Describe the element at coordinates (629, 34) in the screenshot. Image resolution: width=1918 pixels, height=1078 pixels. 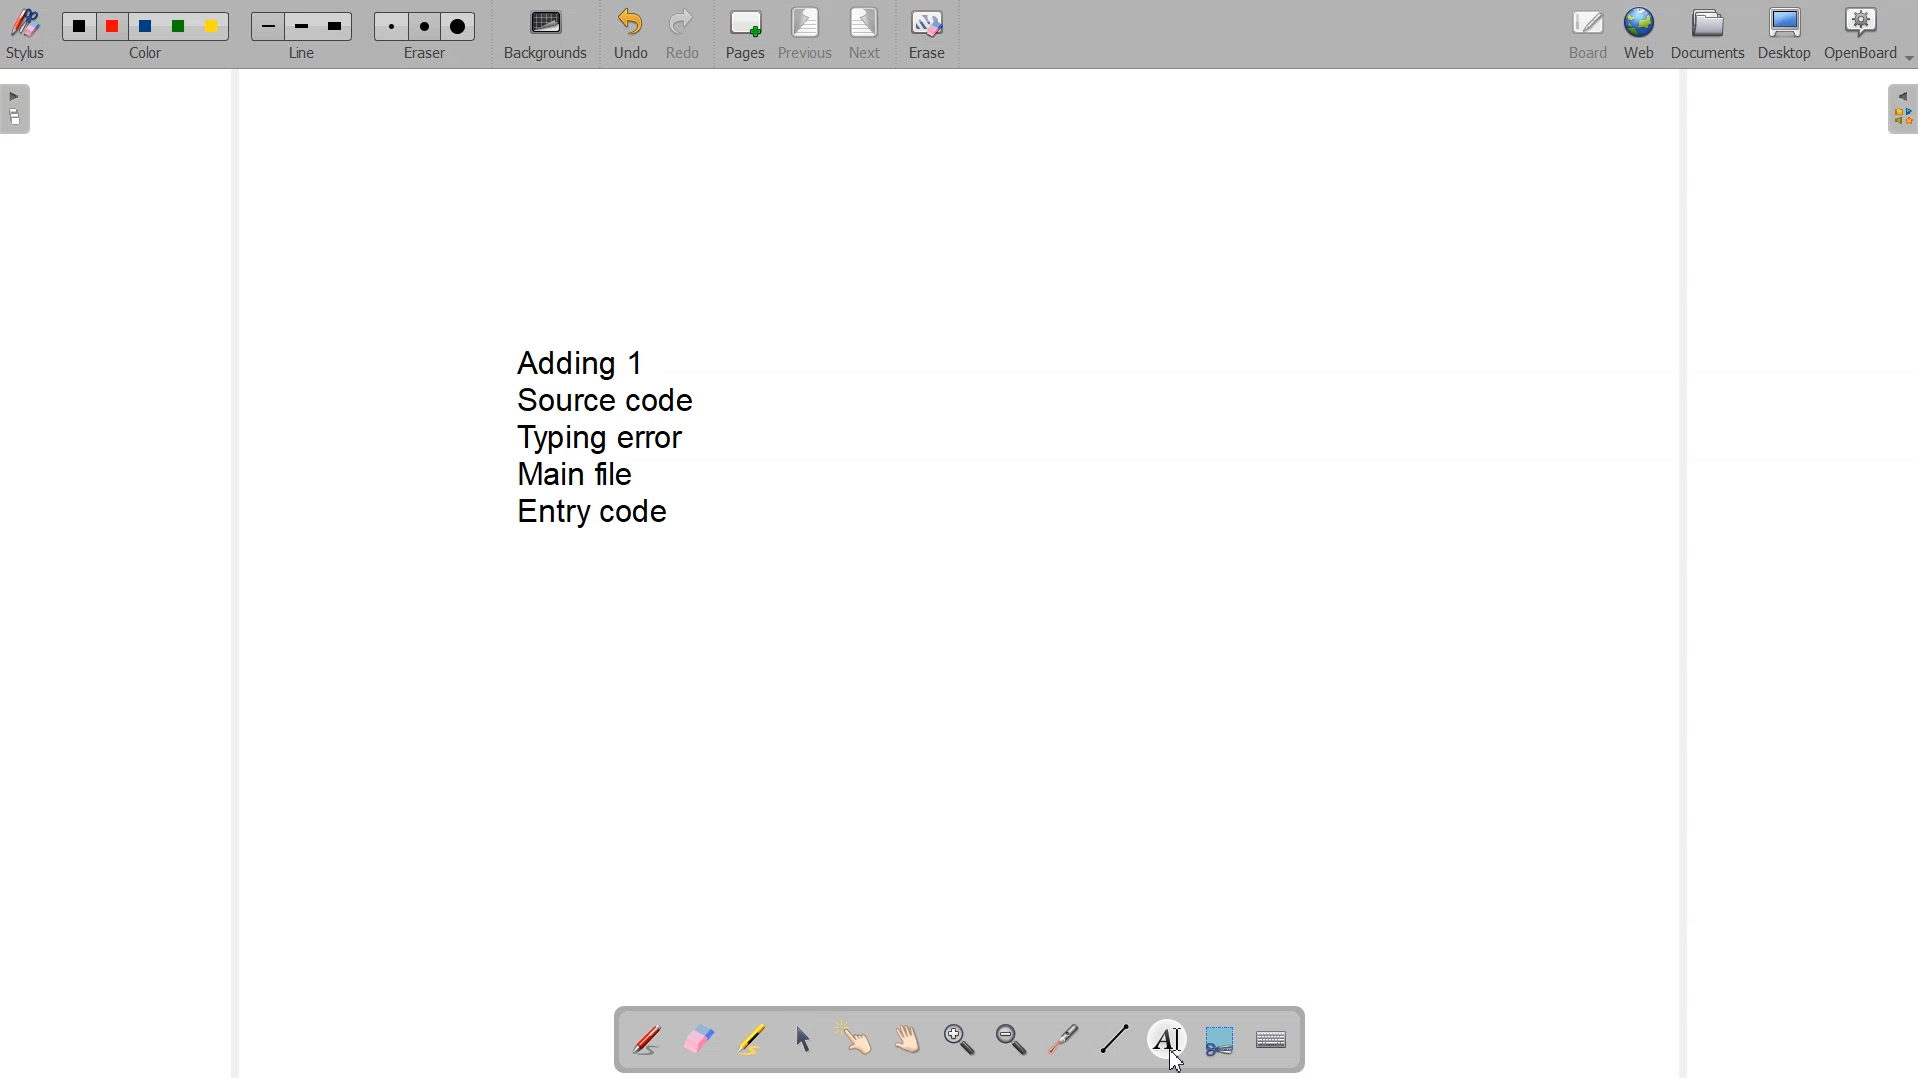
I see `Undo` at that location.